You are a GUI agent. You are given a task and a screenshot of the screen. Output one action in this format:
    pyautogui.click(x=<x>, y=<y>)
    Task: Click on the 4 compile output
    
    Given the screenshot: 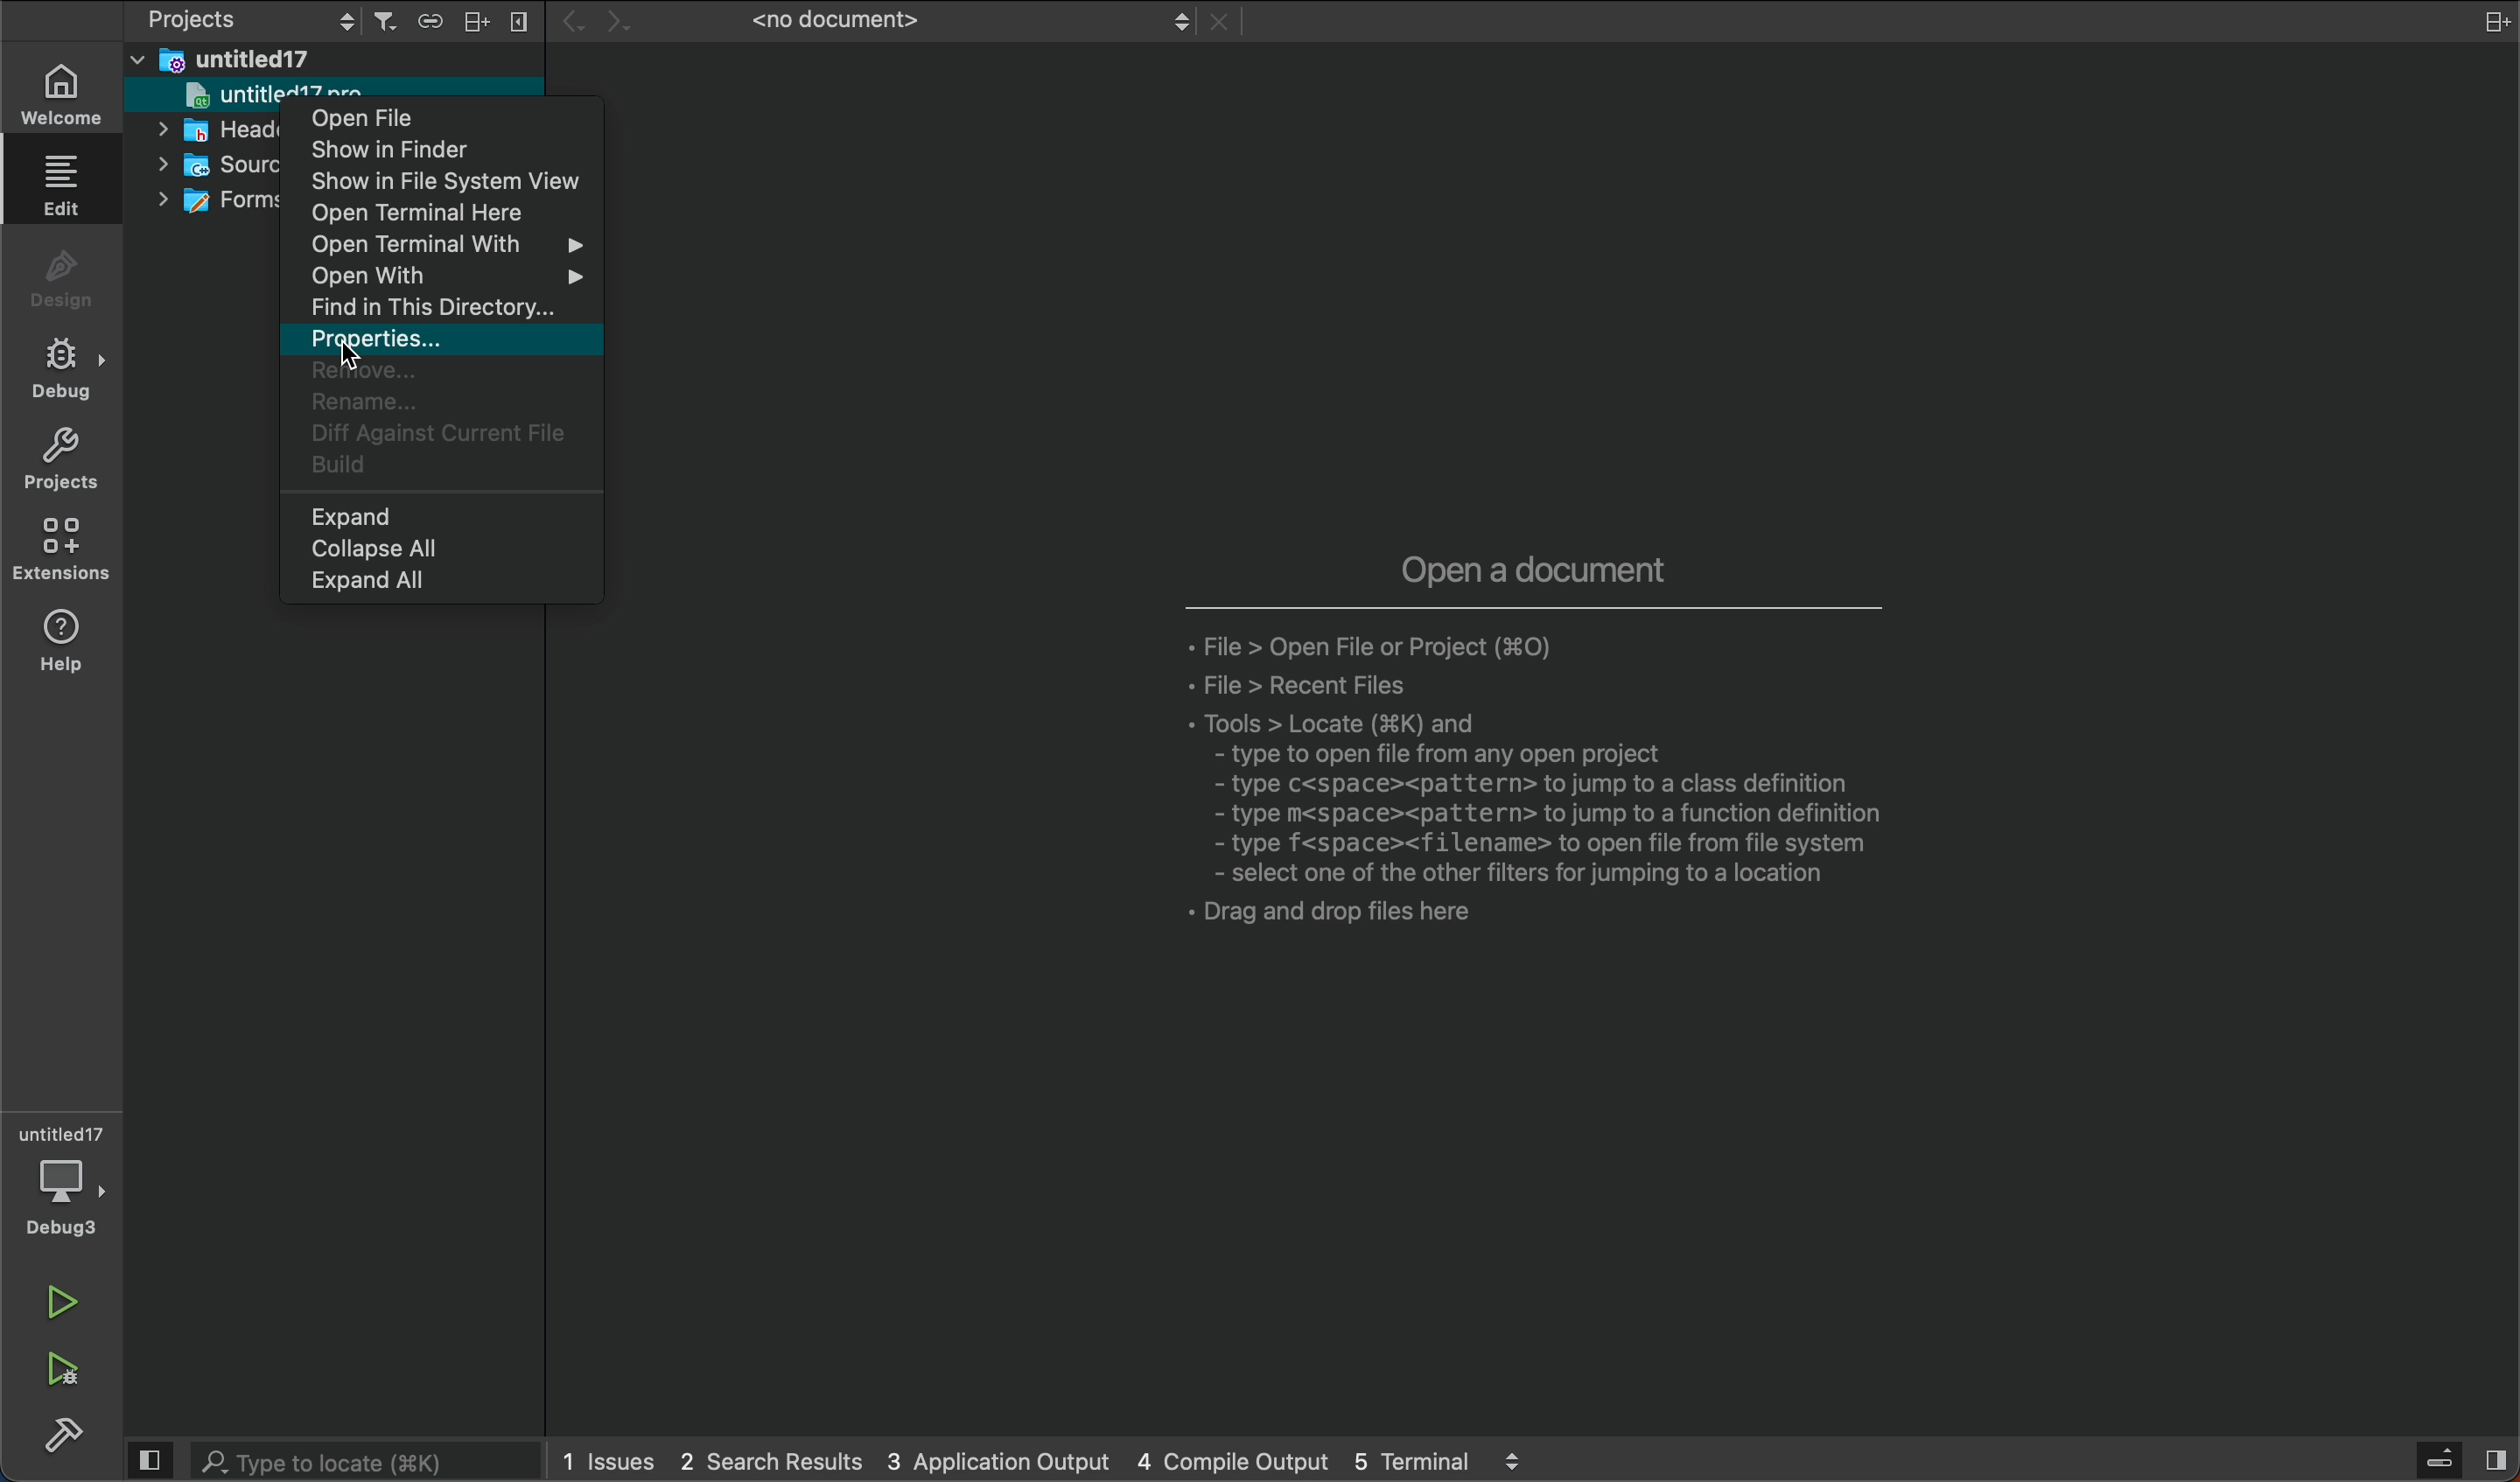 What is the action you would take?
    pyautogui.click(x=1240, y=1461)
    